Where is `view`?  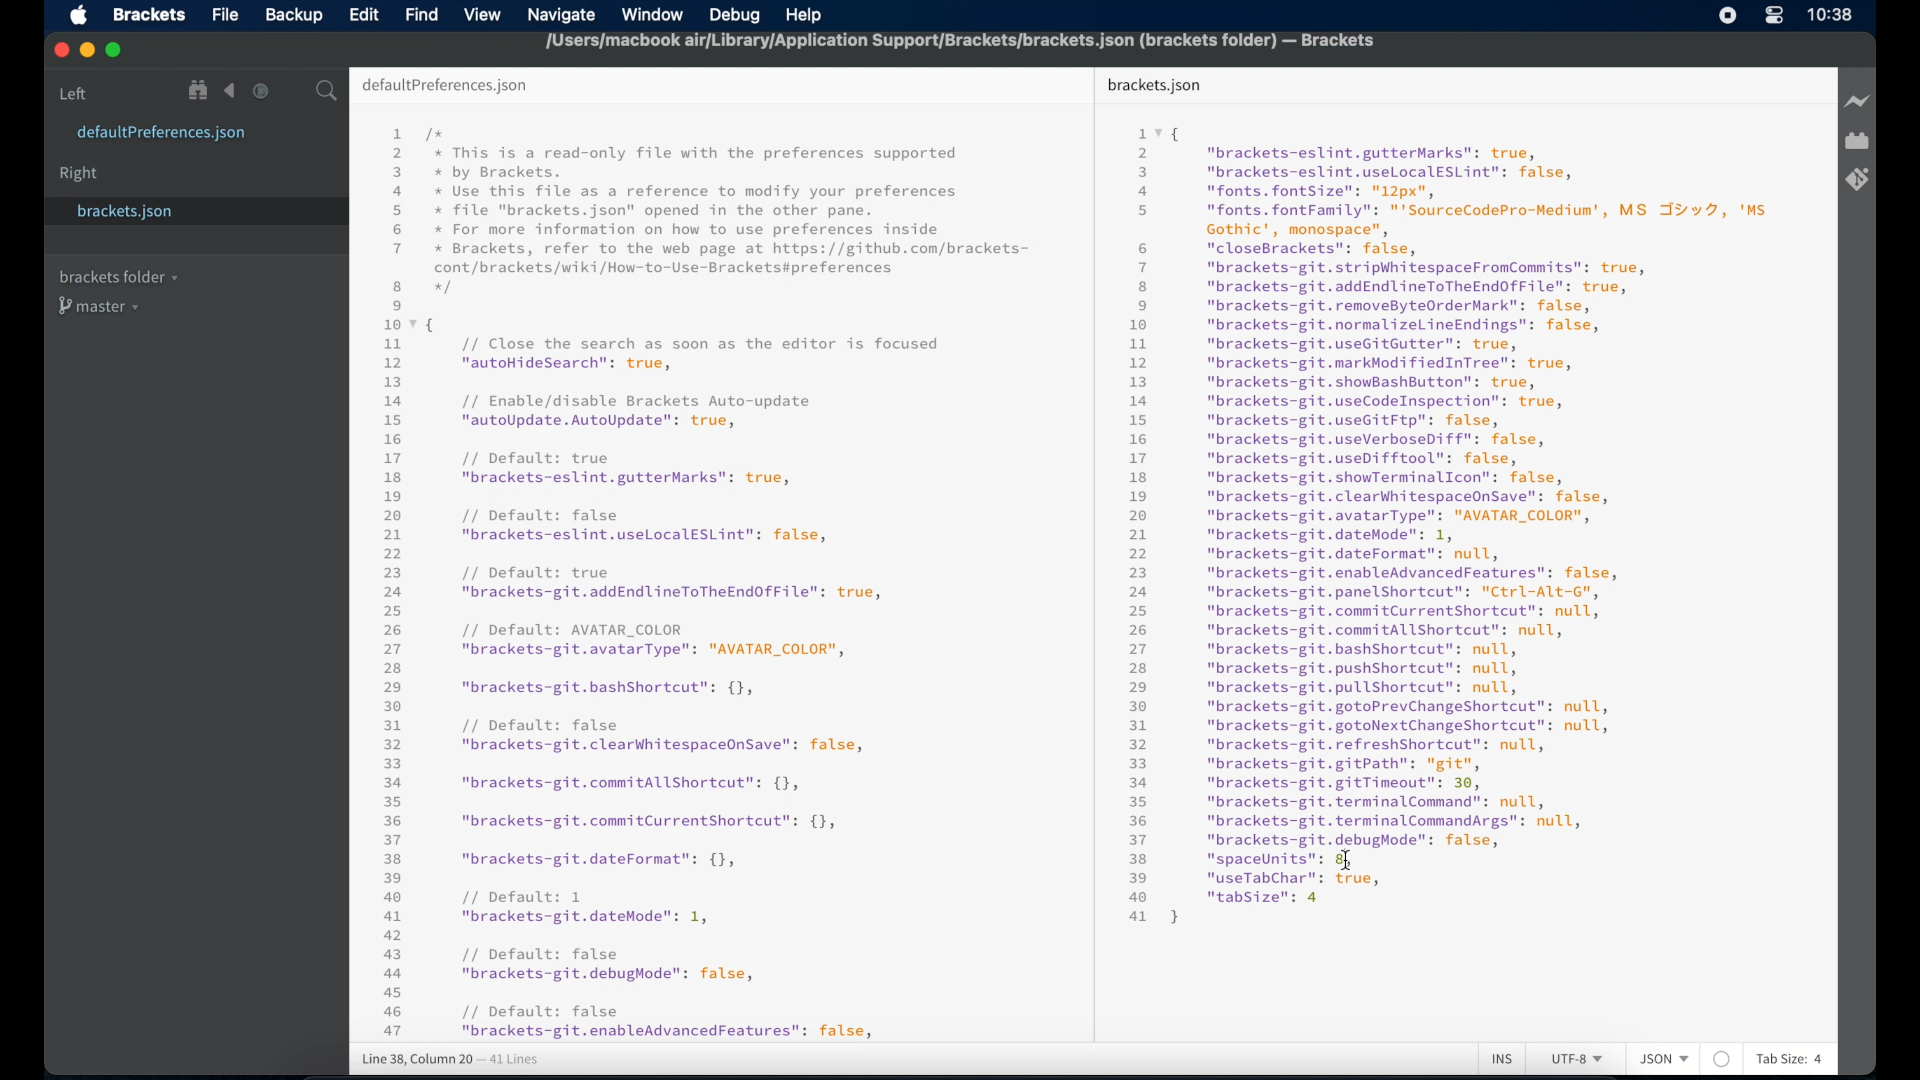 view is located at coordinates (483, 15).